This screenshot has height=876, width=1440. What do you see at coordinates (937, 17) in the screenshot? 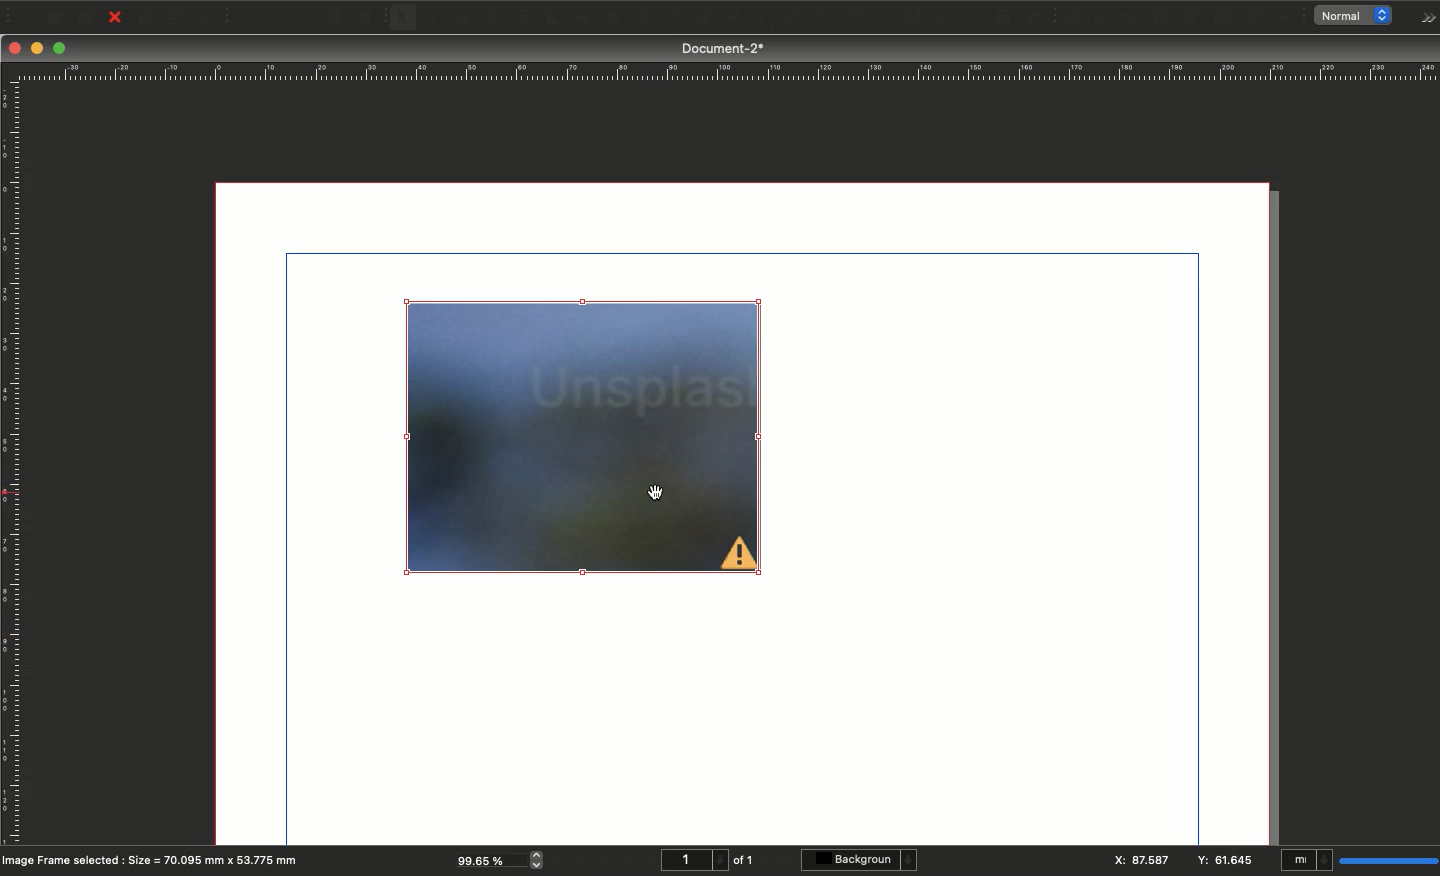
I see `Unlink text frames` at bounding box center [937, 17].